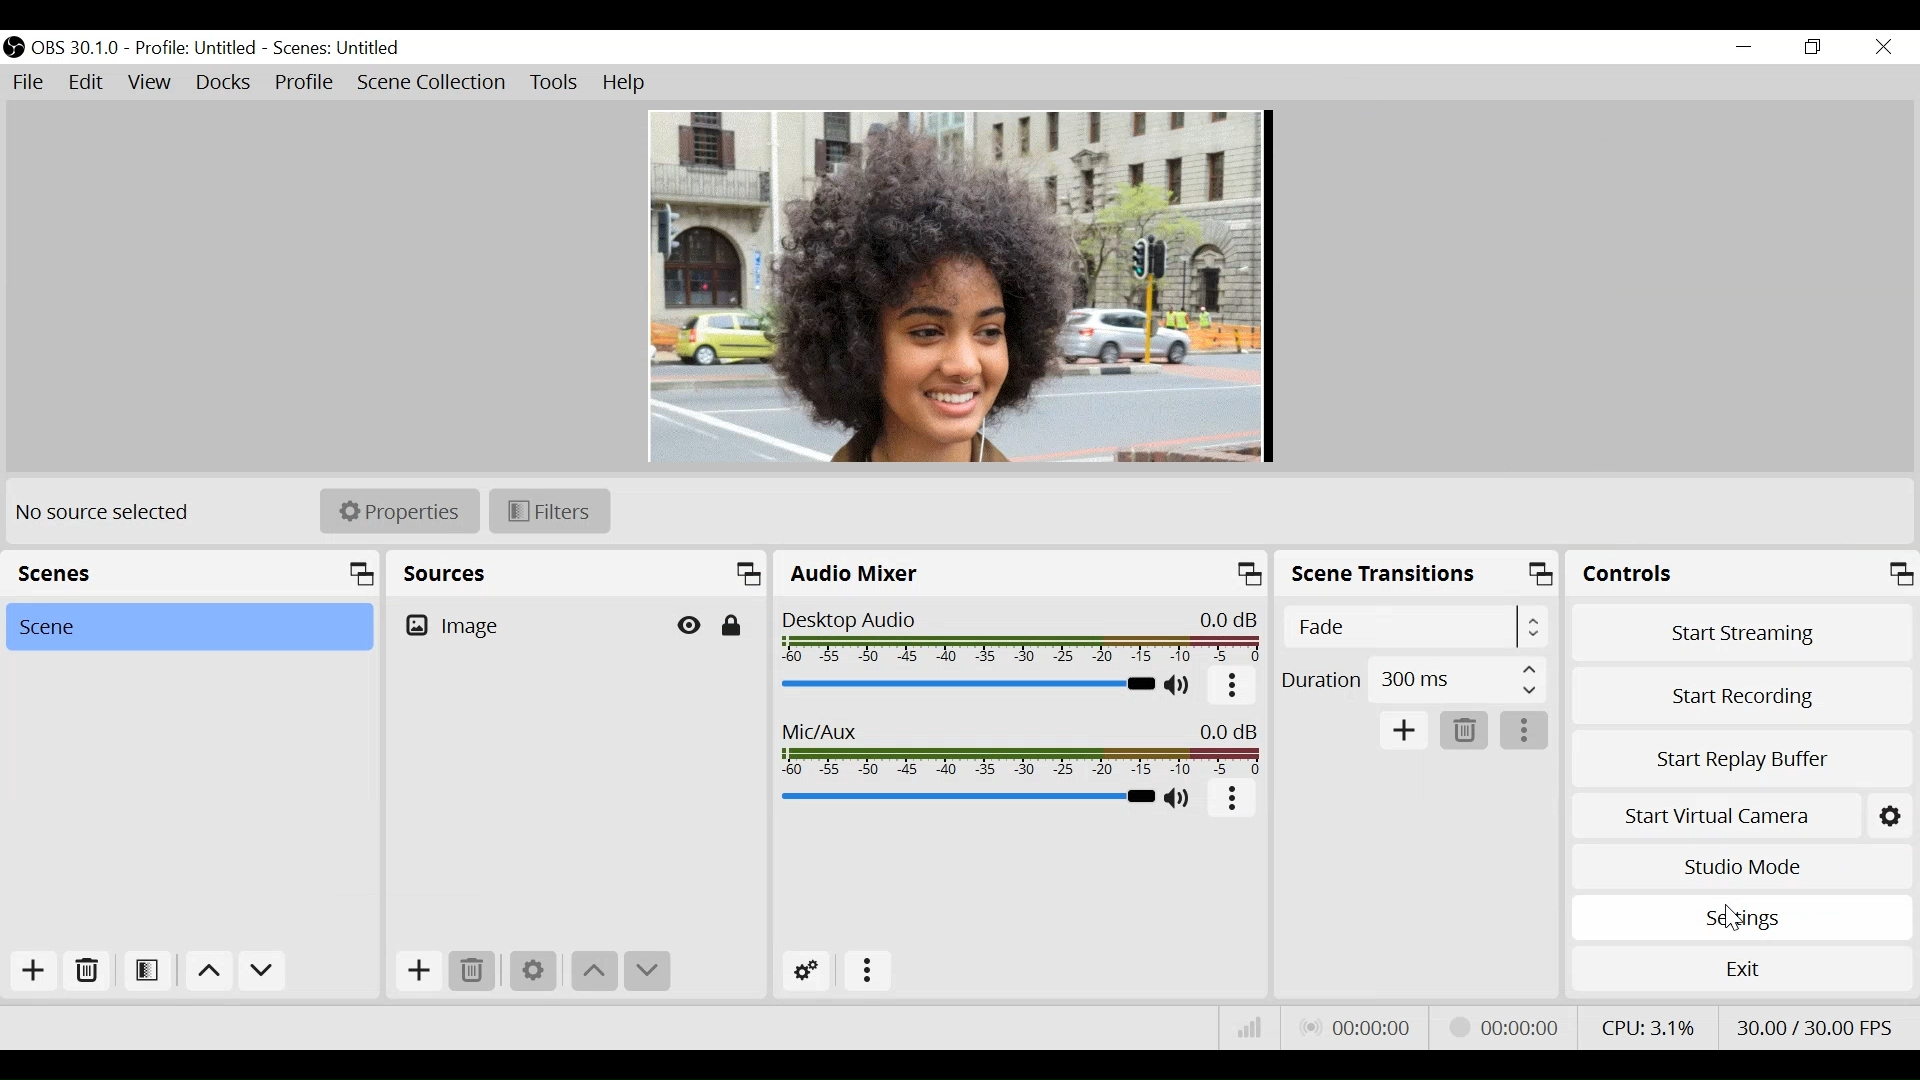 The height and width of the screenshot is (1080, 1920). What do you see at coordinates (355, 576) in the screenshot?
I see `Maximize` at bounding box center [355, 576].